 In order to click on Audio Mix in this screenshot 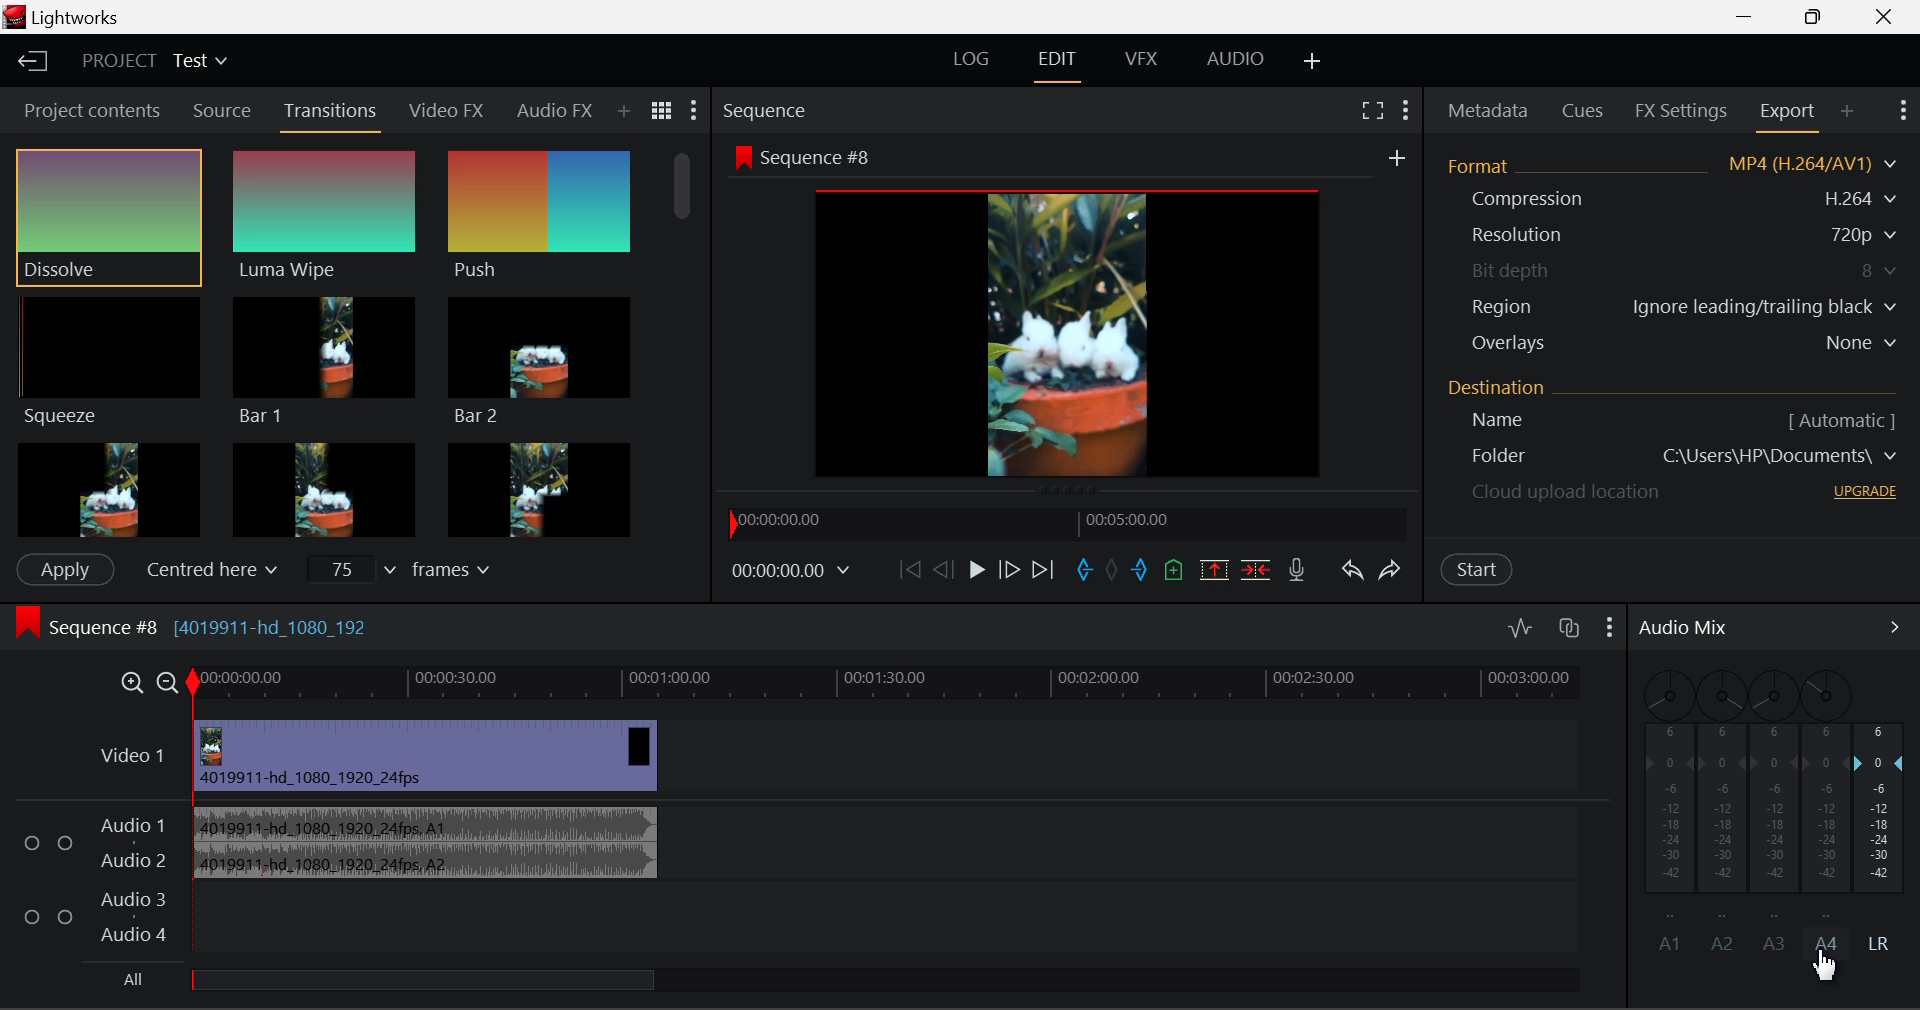, I will do `click(1685, 630)`.